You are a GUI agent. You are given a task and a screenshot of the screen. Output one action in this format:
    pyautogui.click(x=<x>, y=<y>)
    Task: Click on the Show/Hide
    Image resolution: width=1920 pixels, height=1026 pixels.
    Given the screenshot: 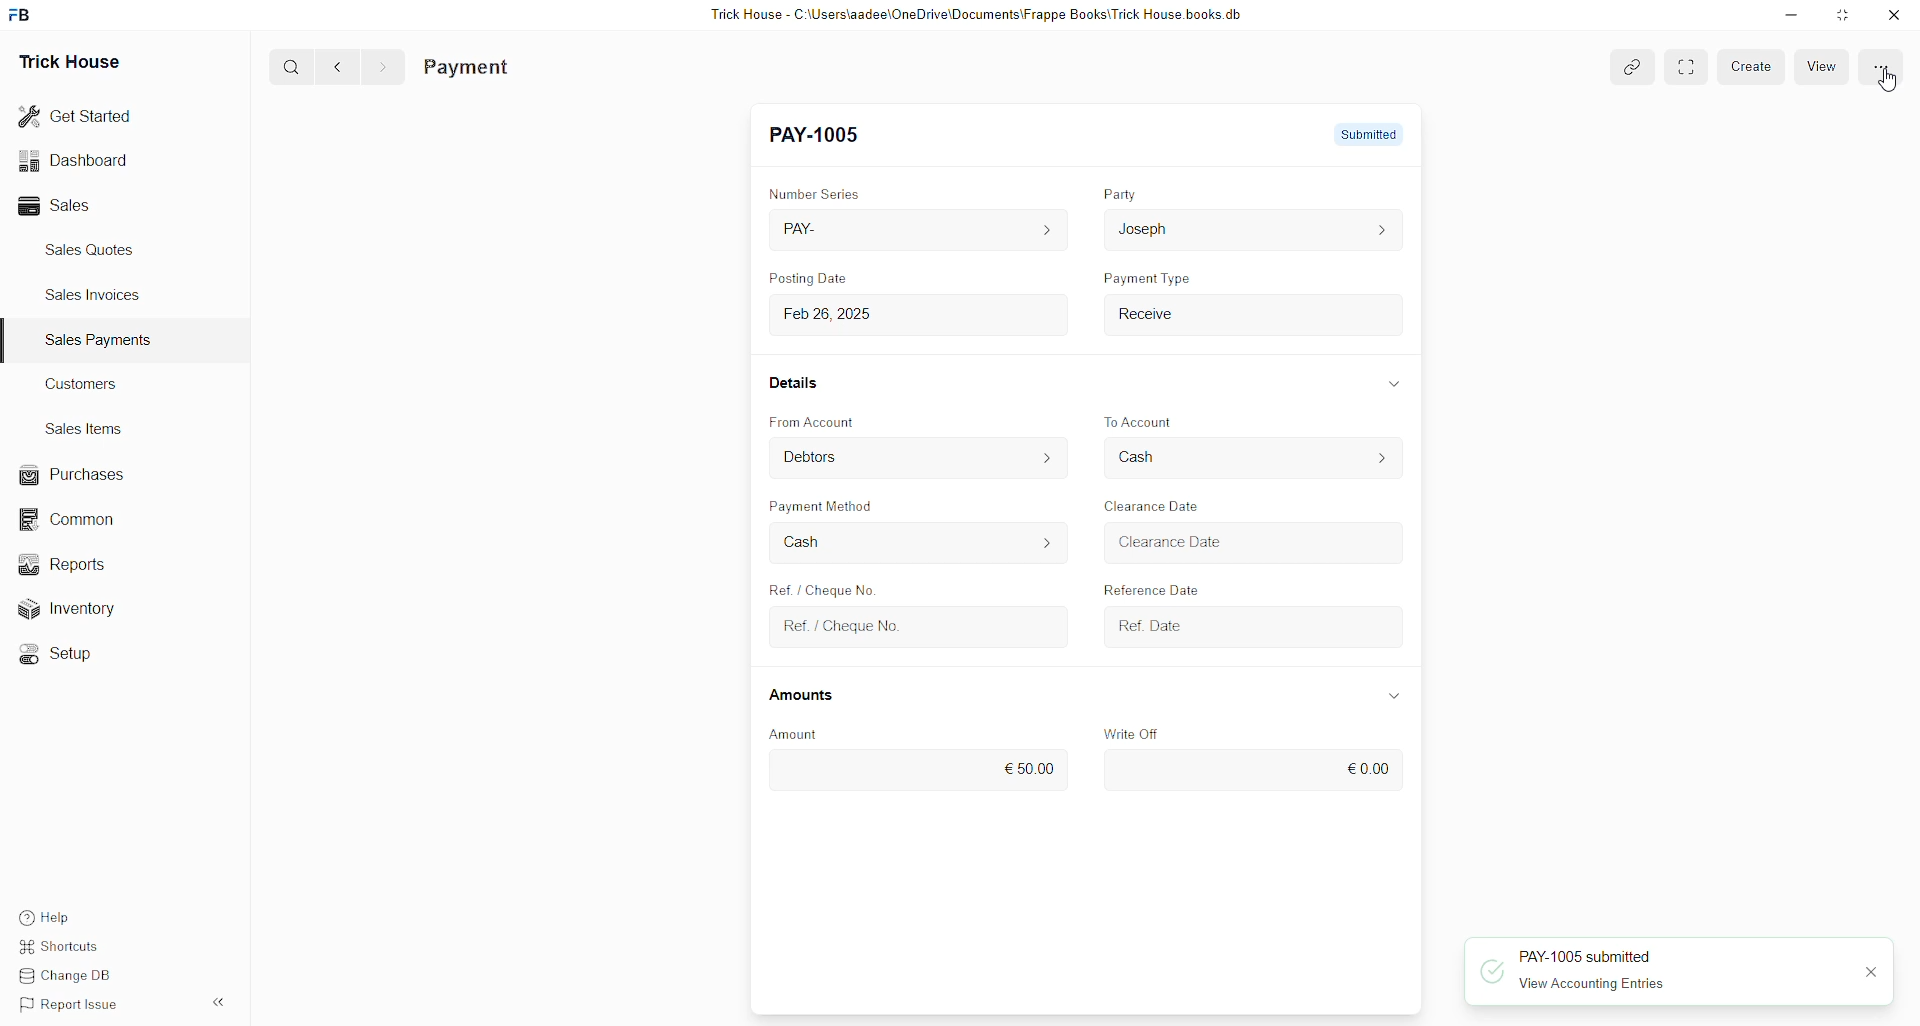 What is the action you would take?
    pyautogui.click(x=1385, y=840)
    